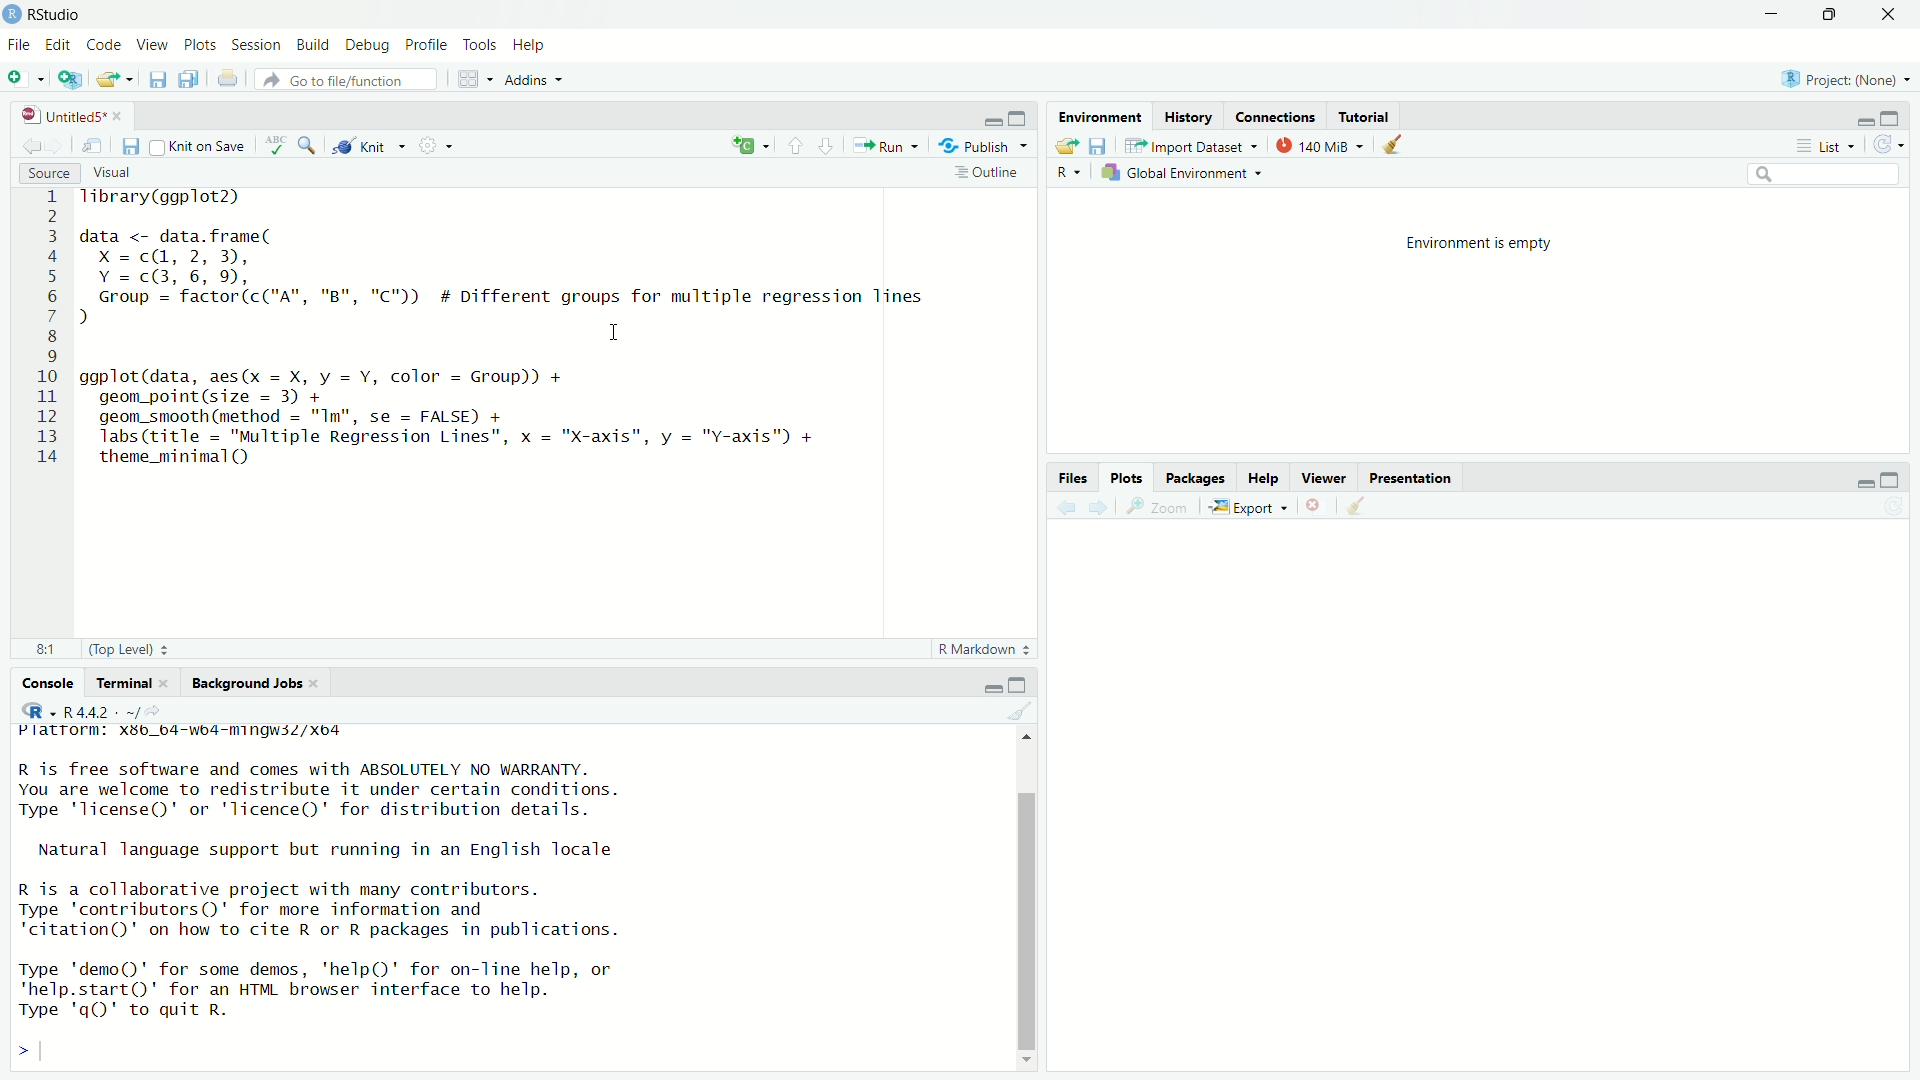  What do you see at coordinates (1104, 147) in the screenshot?
I see `files` at bounding box center [1104, 147].